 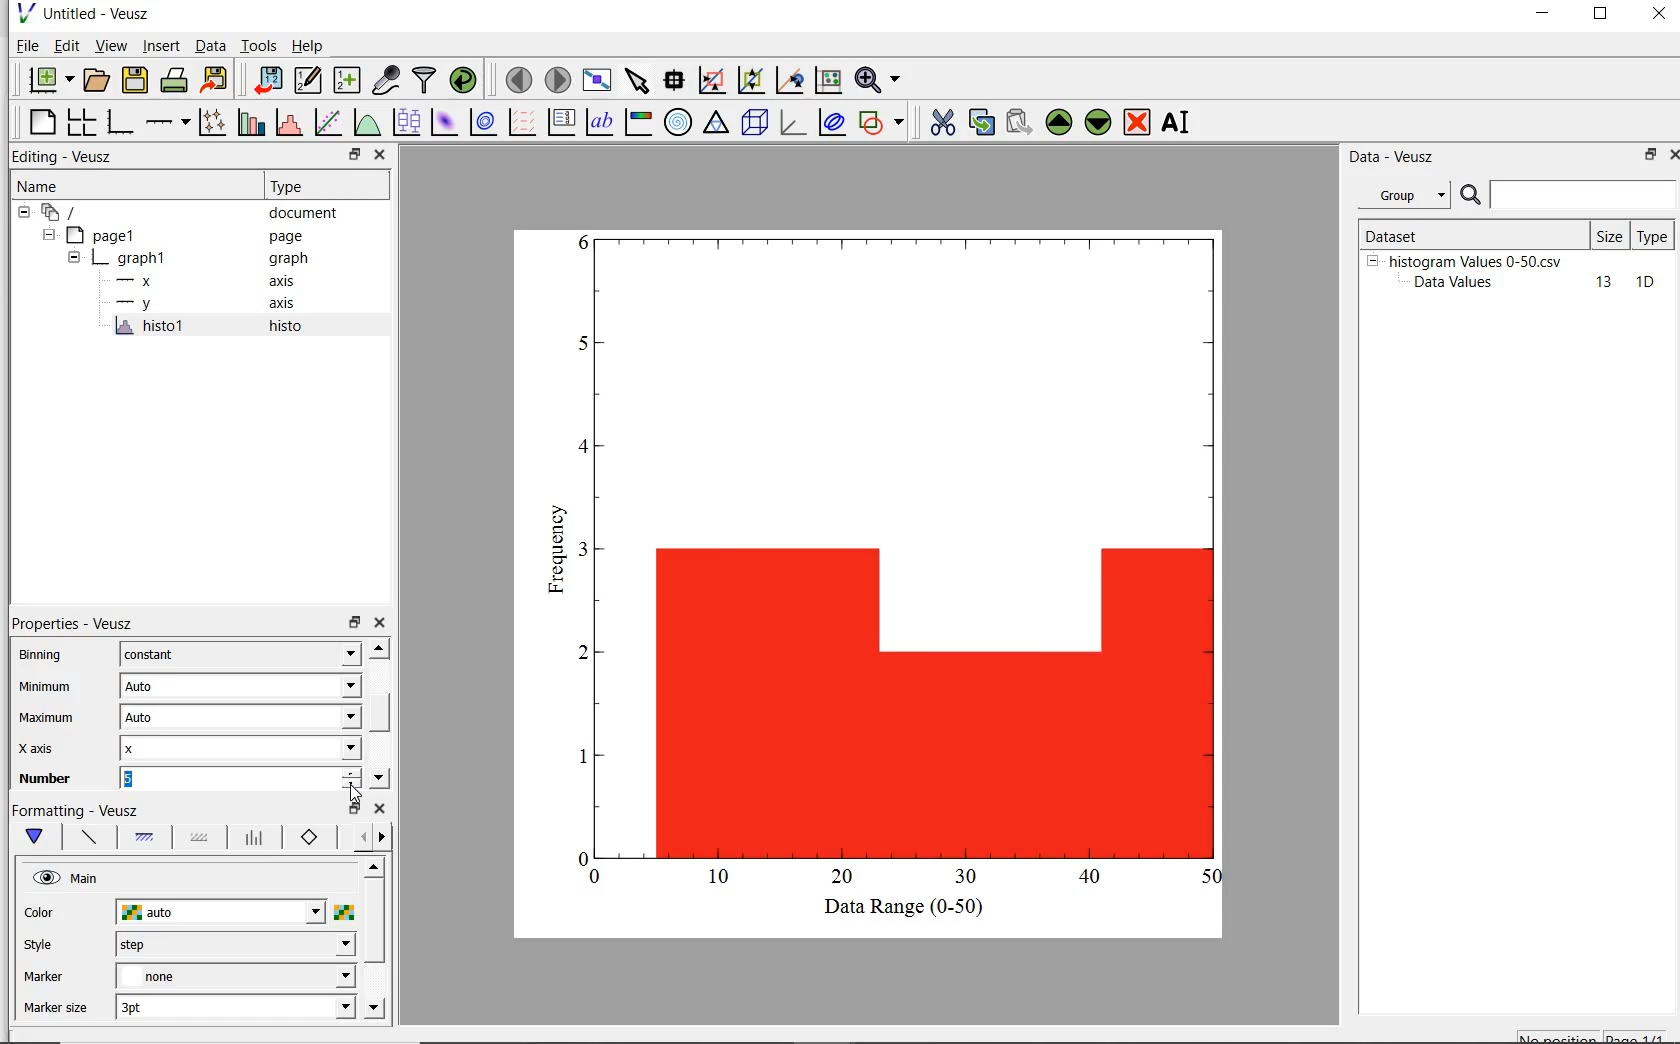 What do you see at coordinates (47, 235) in the screenshot?
I see `hide` at bounding box center [47, 235].